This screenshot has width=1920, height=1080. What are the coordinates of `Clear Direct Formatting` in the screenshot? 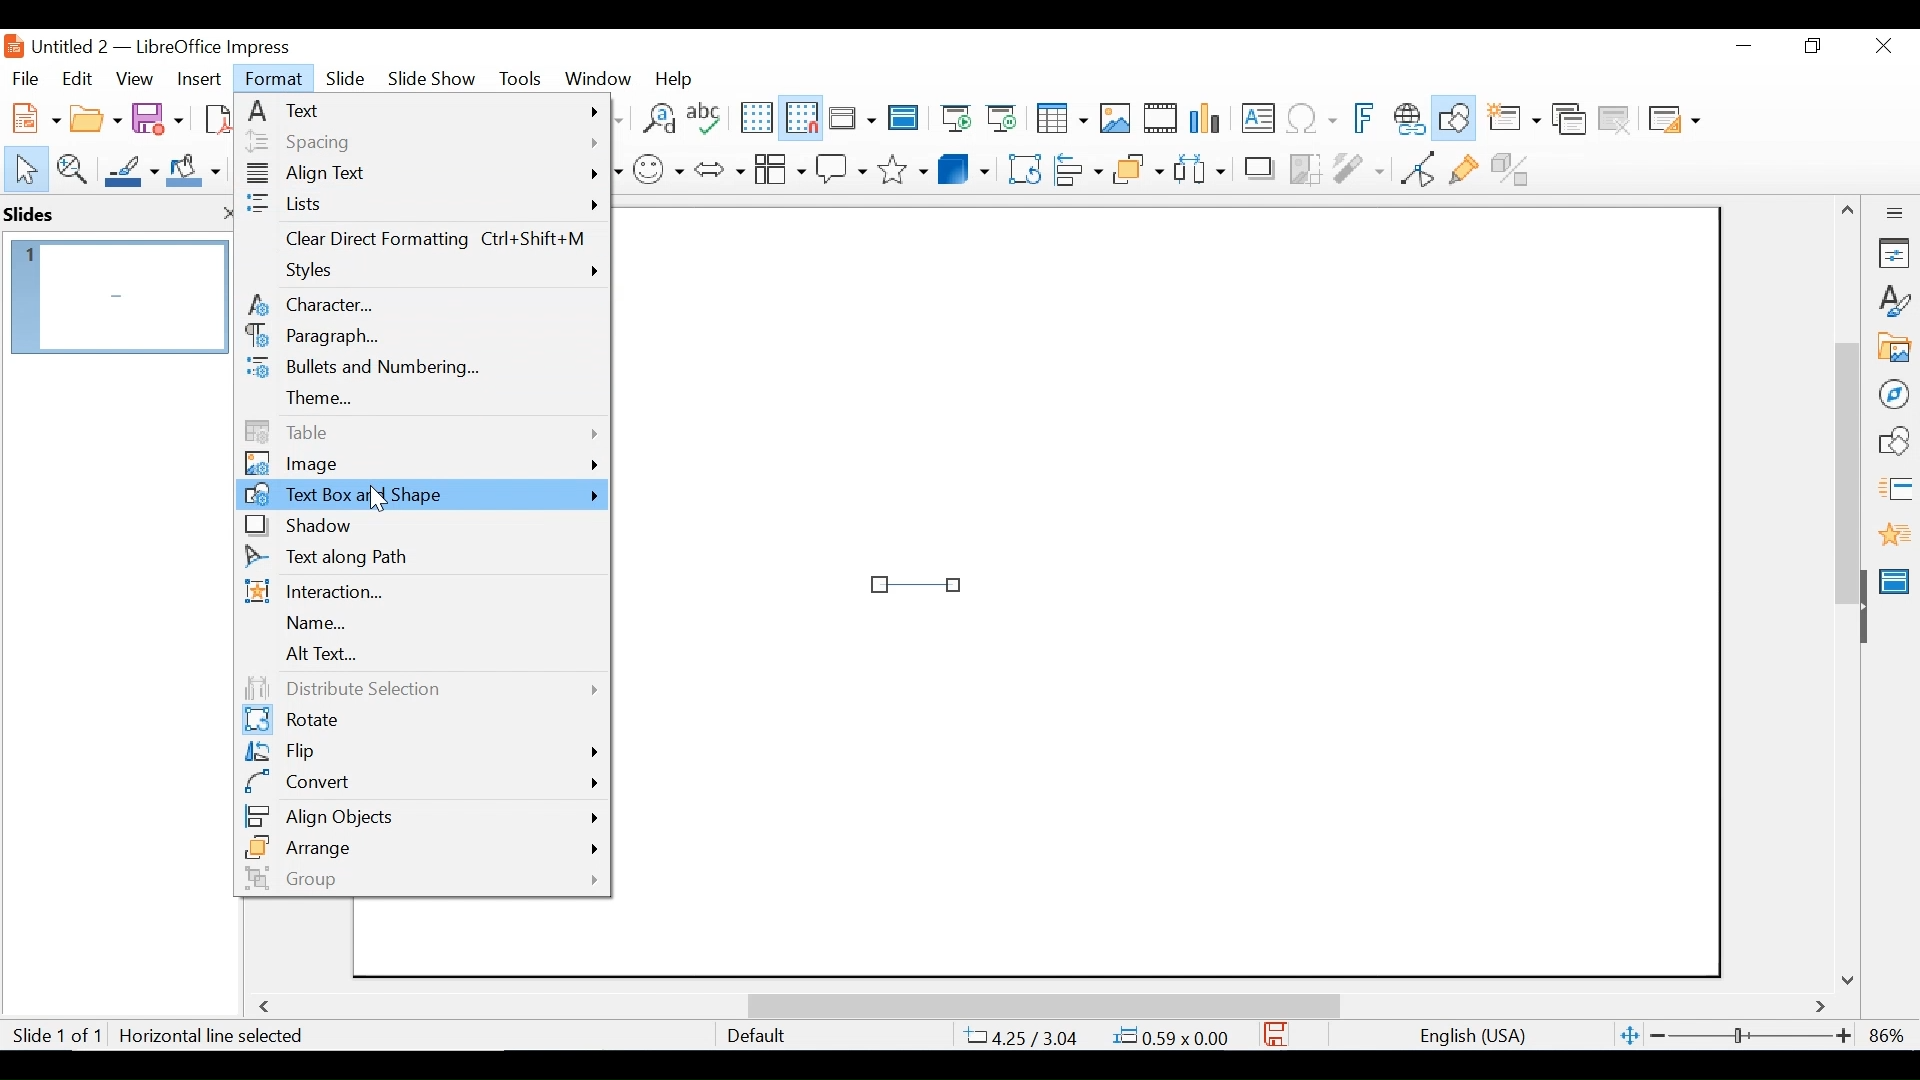 It's located at (422, 242).